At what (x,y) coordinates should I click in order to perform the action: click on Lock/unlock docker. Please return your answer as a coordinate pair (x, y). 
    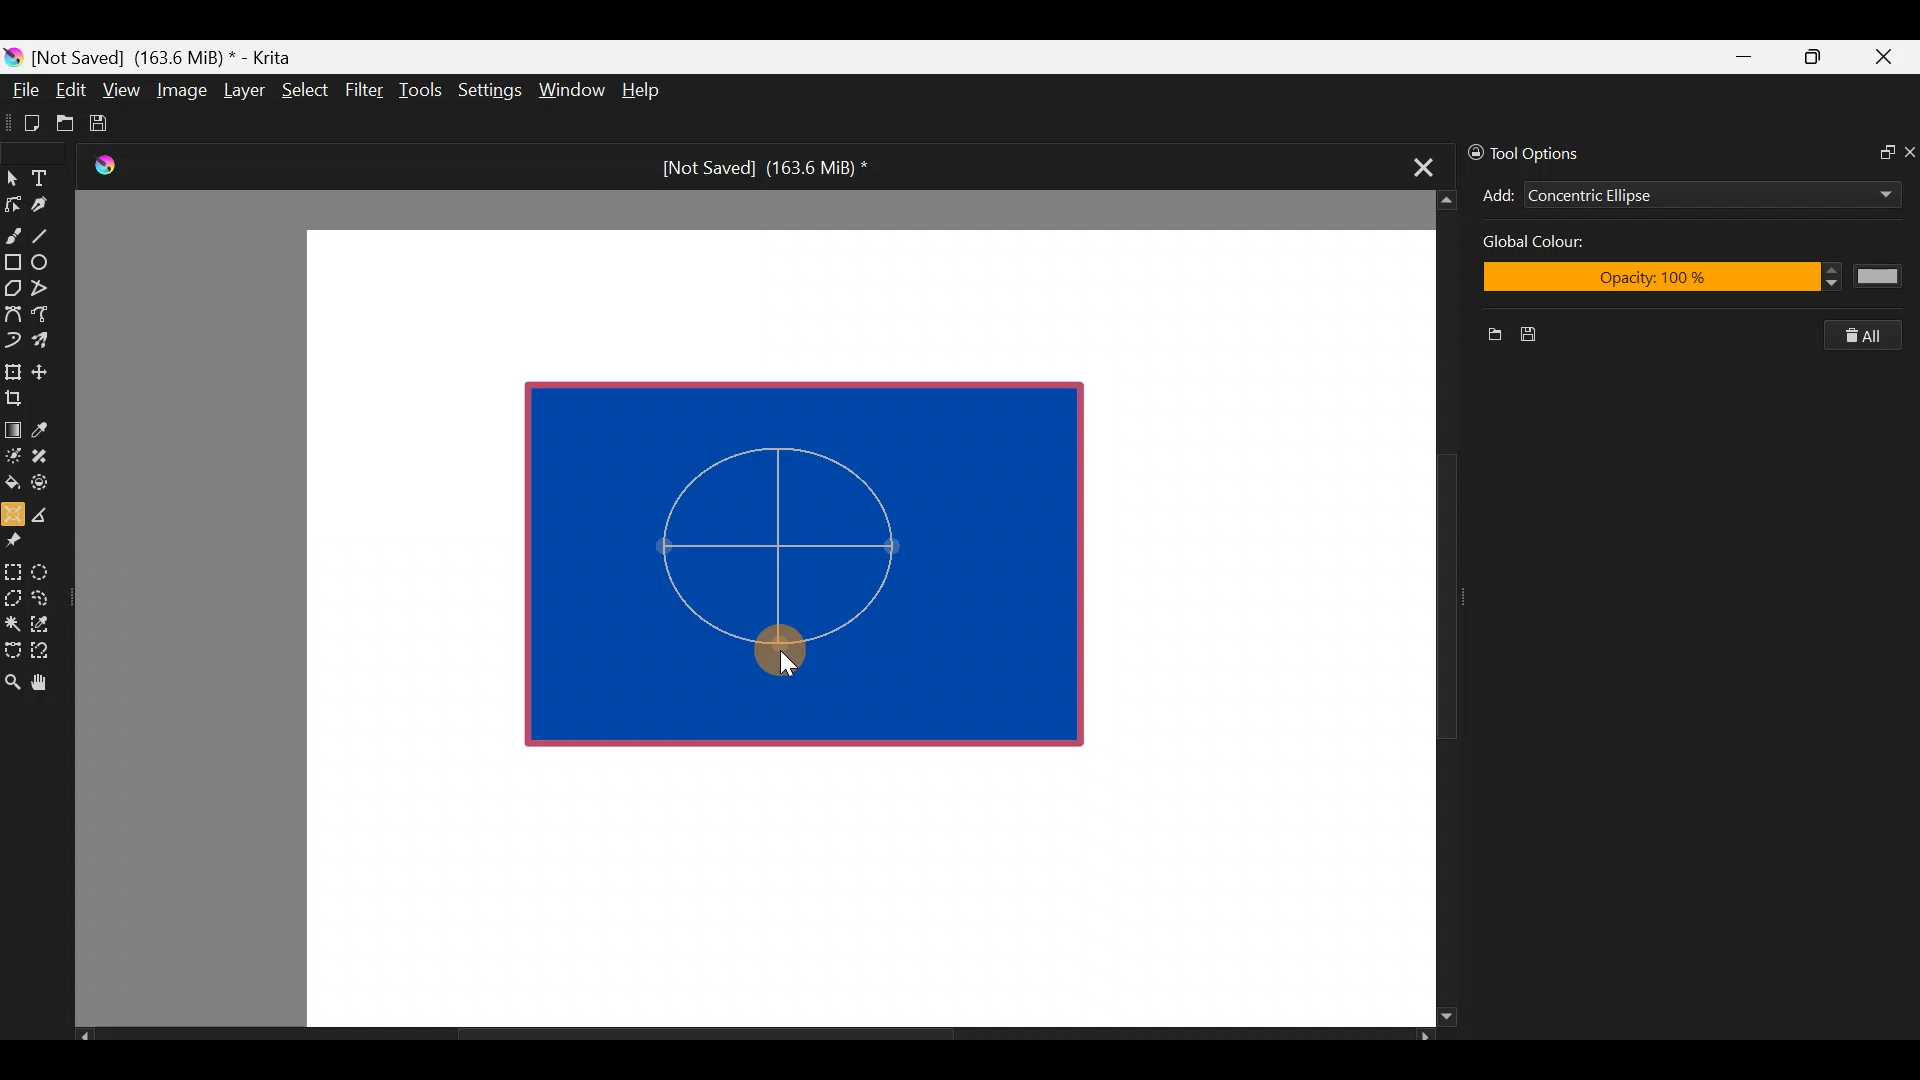
    Looking at the image, I should click on (1471, 149).